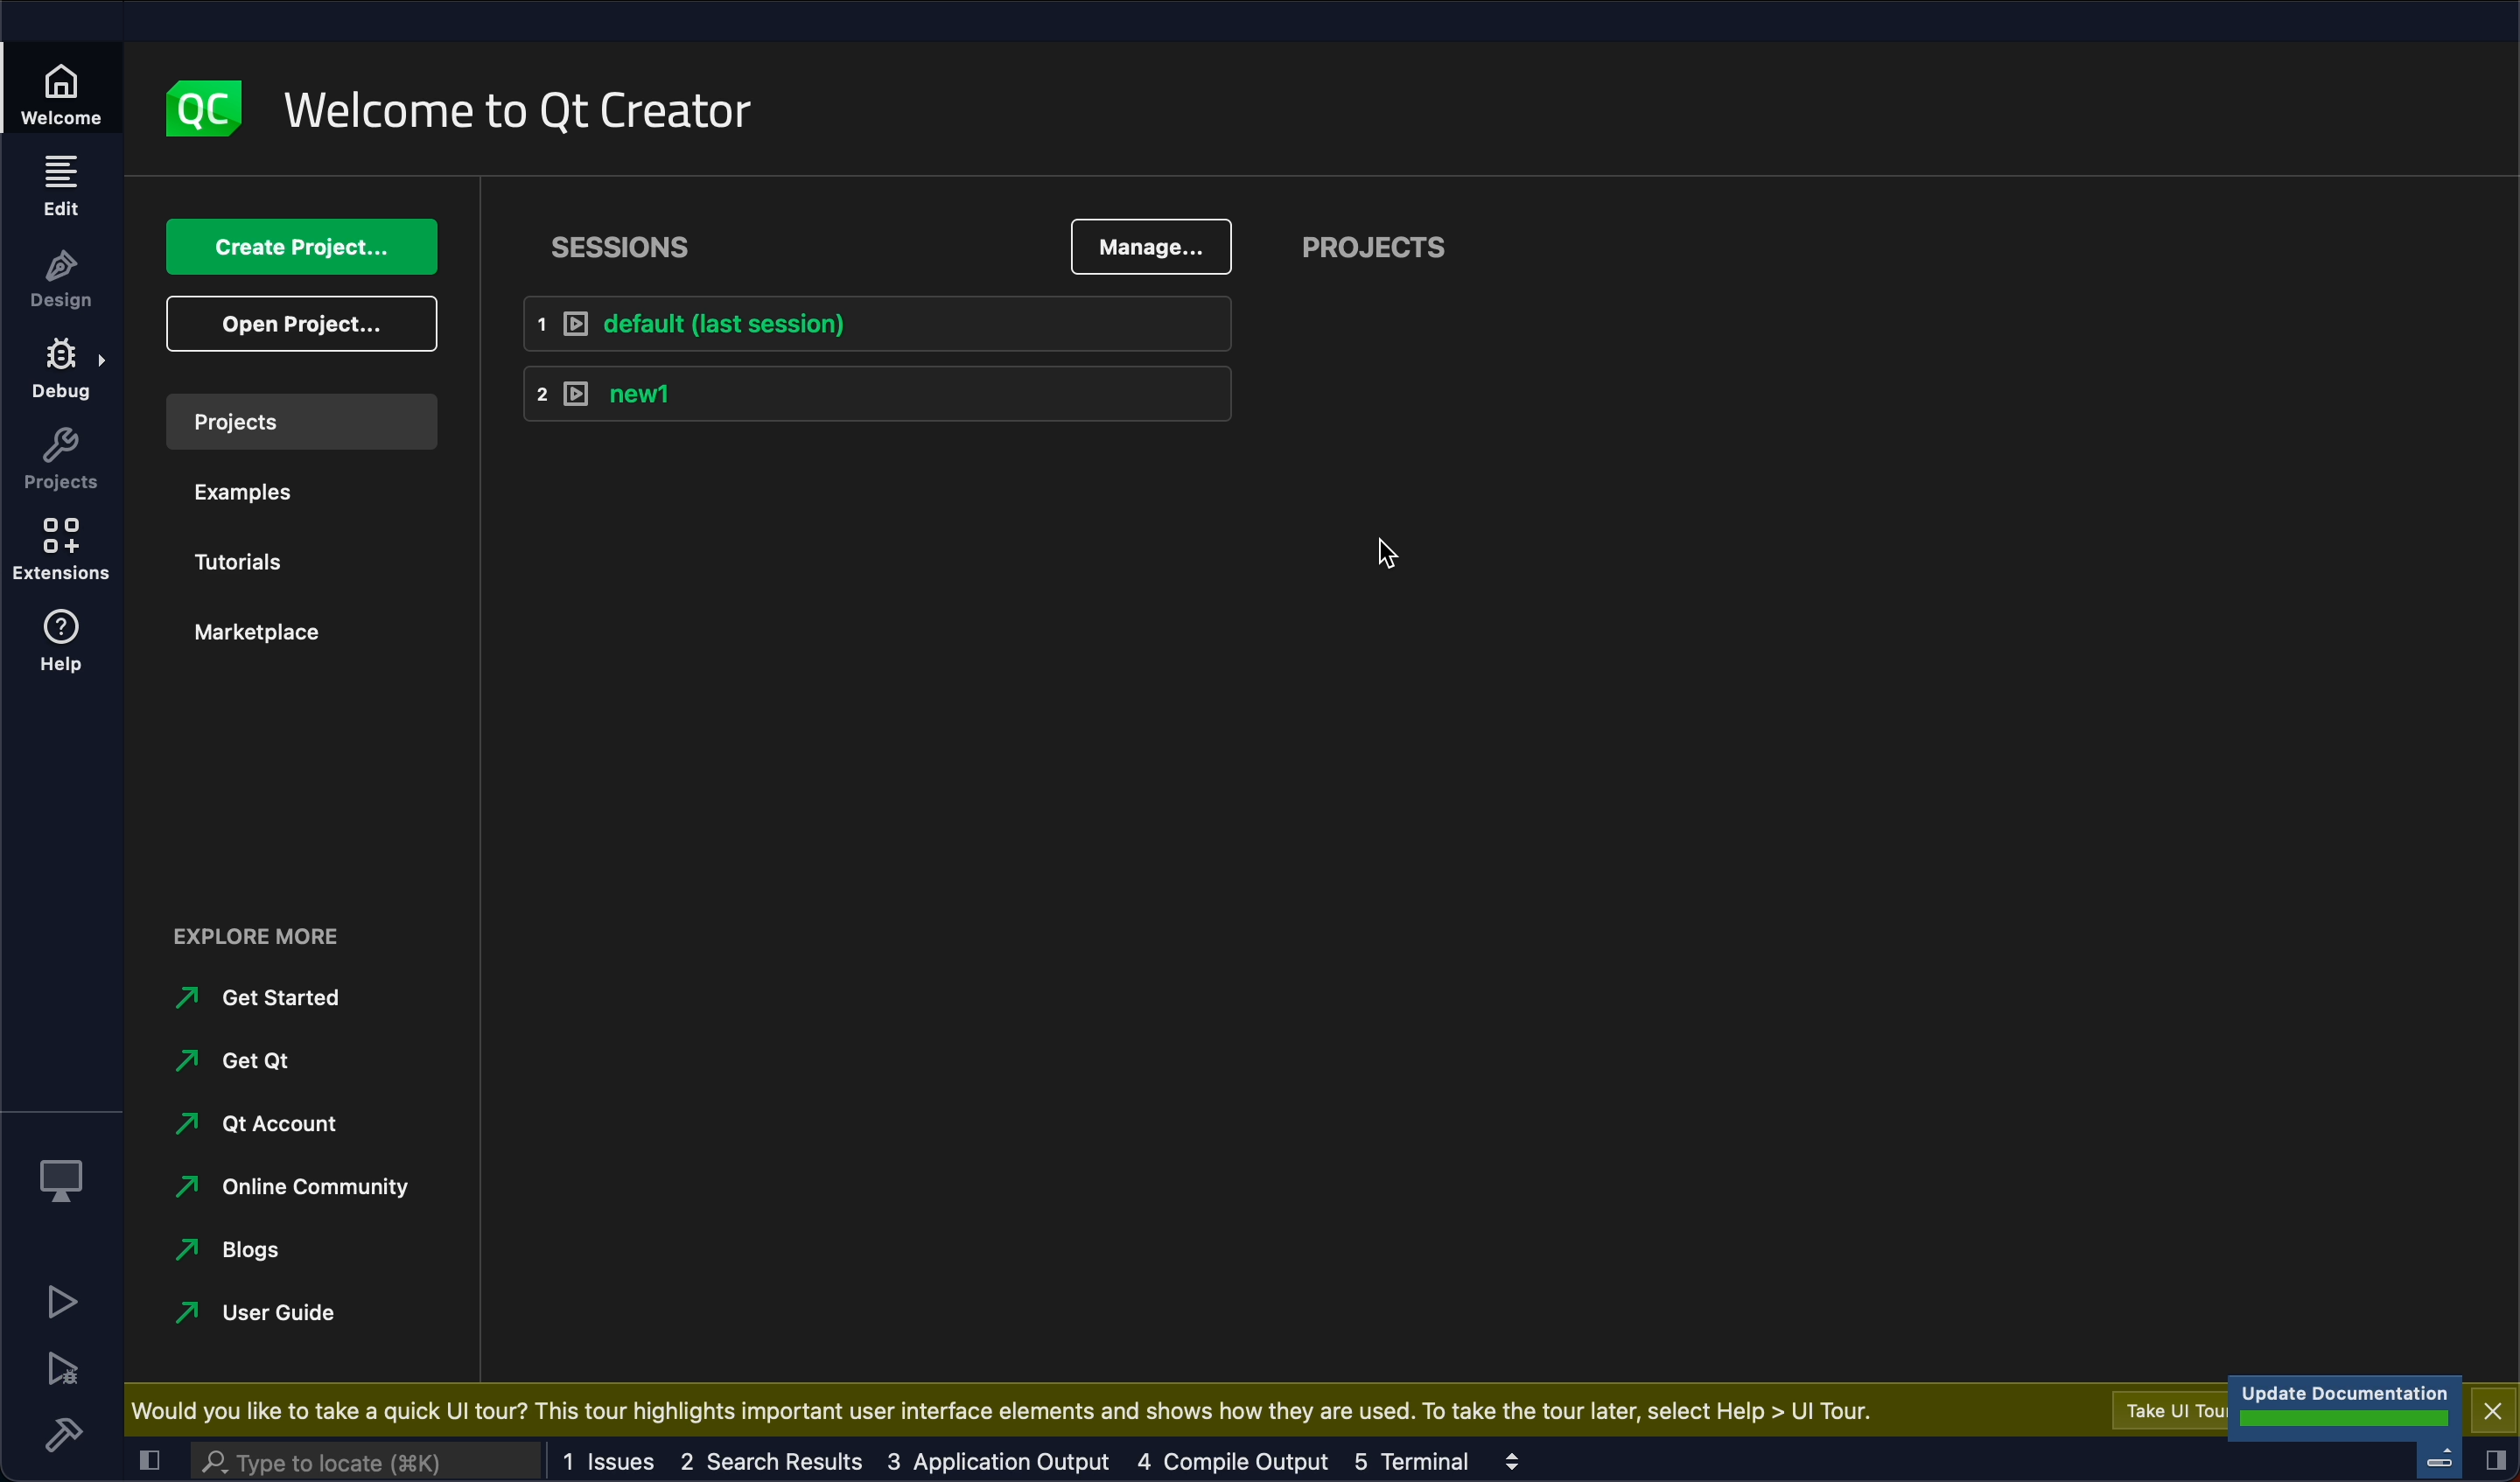 Image resolution: width=2520 pixels, height=1482 pixels. I want to click on blogs, so click(260, 1245).